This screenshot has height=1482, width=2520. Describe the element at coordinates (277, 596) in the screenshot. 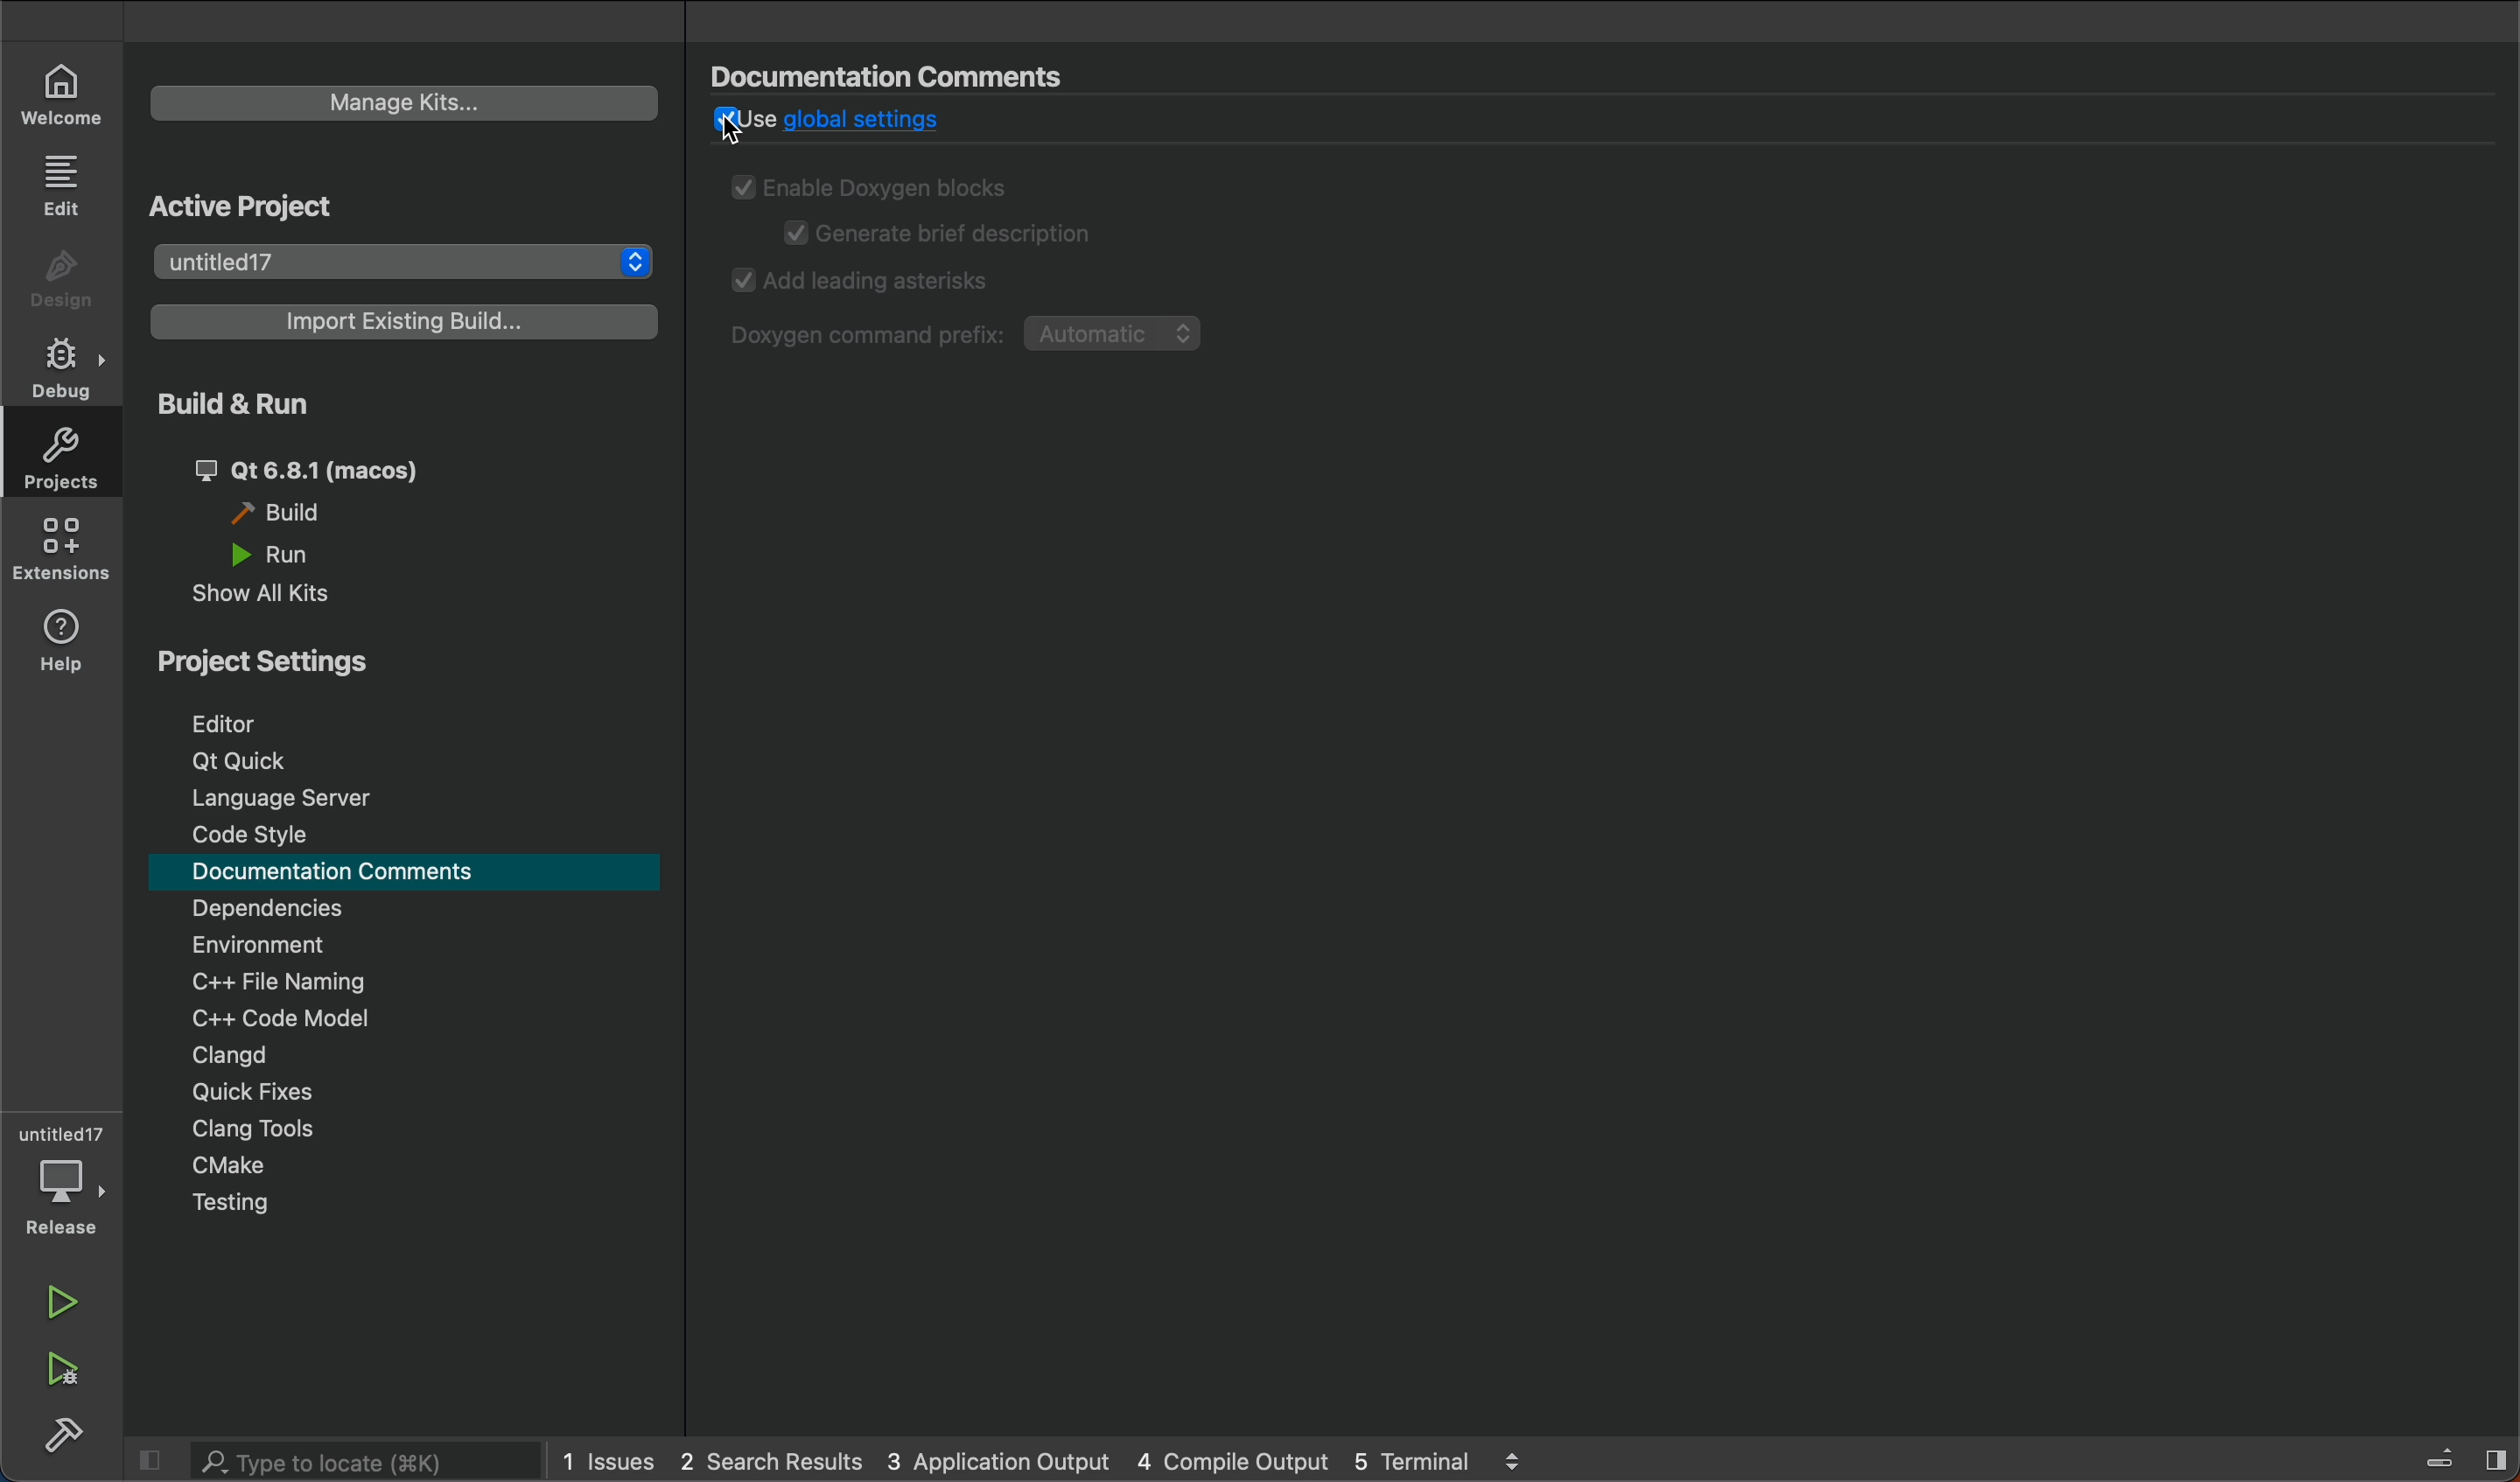

I see `show all kits` at that location.